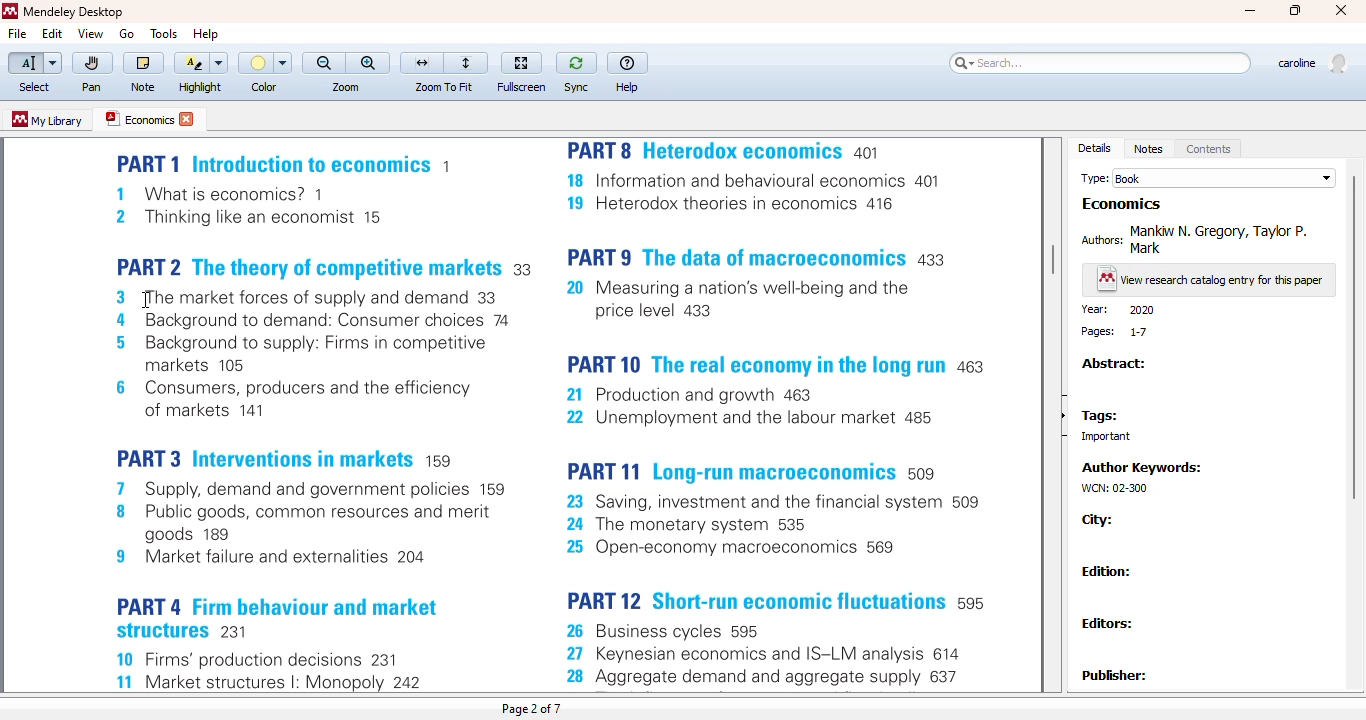  What do you see at coordinates (444, 87) in the screenshot?
I see `Zoom To Fit` at bounding box center [444, 87].